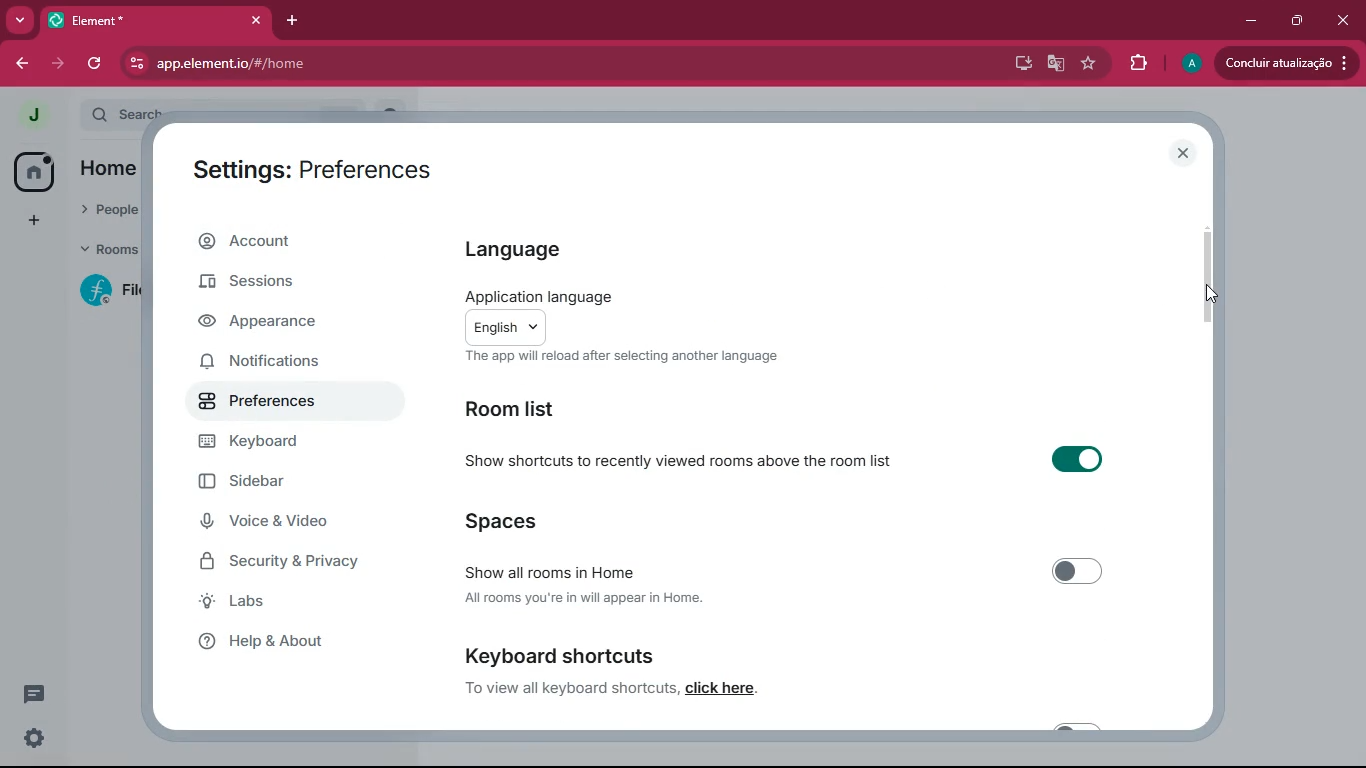 The image size is (1366, 768). I want to click on keyboard, so click(289, 443).